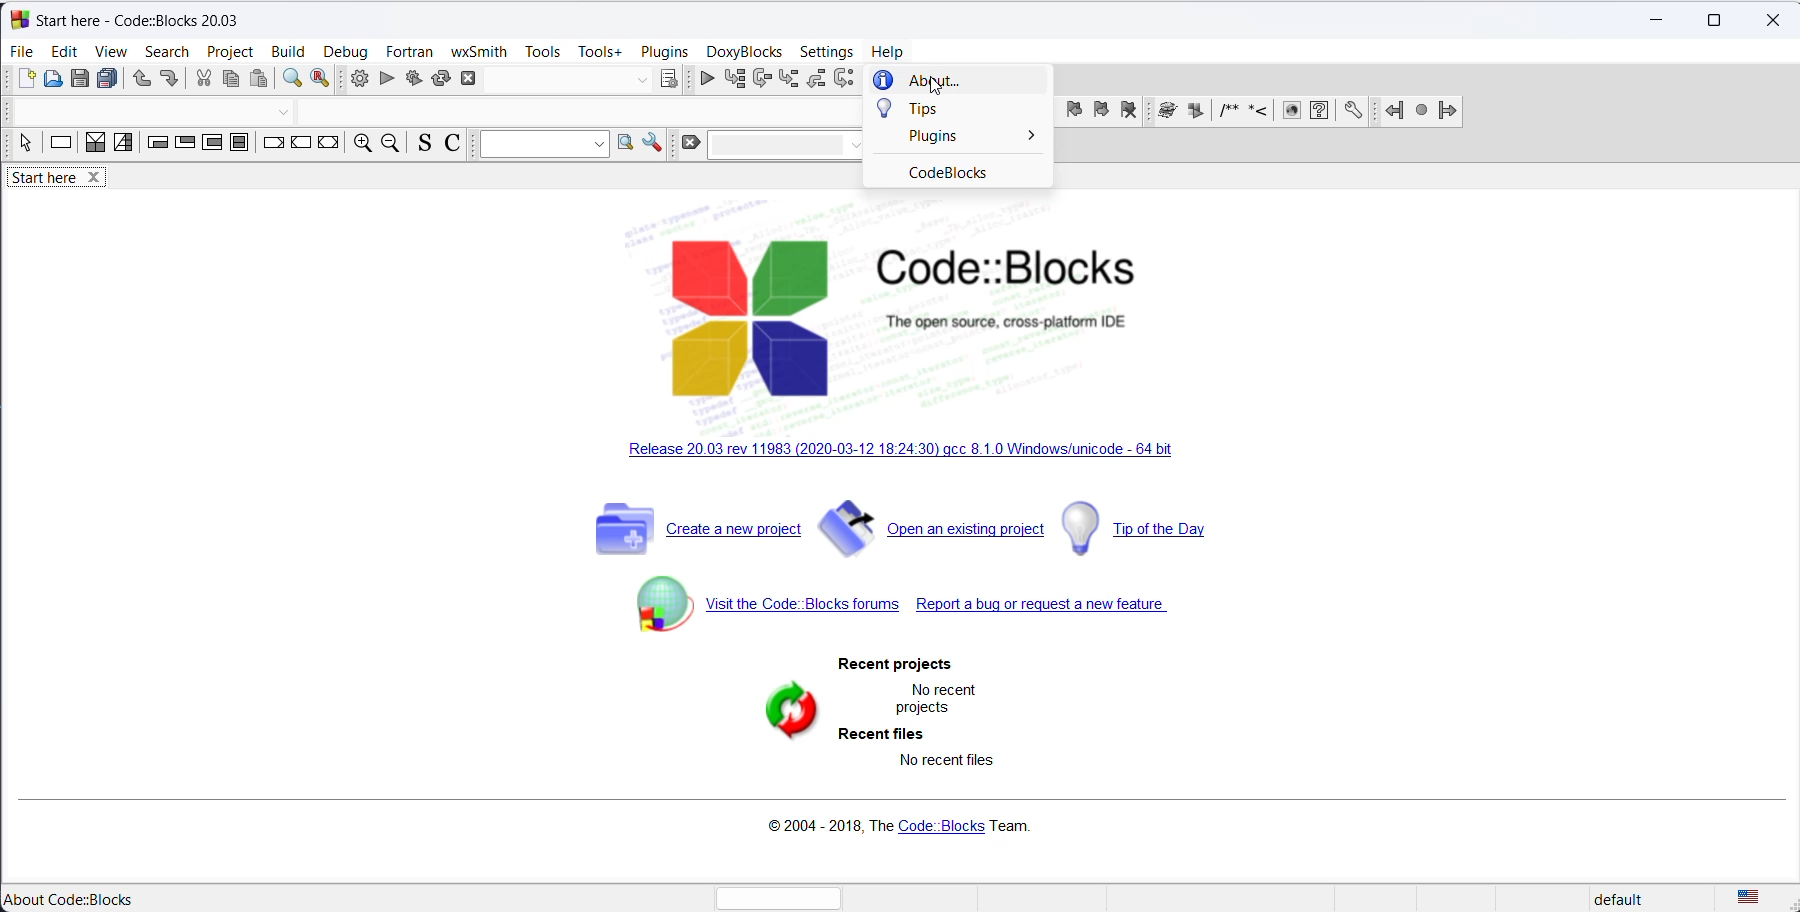 The width and height of the screenshot is (1800, 912). Describe the element at coordinates (689, 145) in the screenshot. I see `clear` at that location.